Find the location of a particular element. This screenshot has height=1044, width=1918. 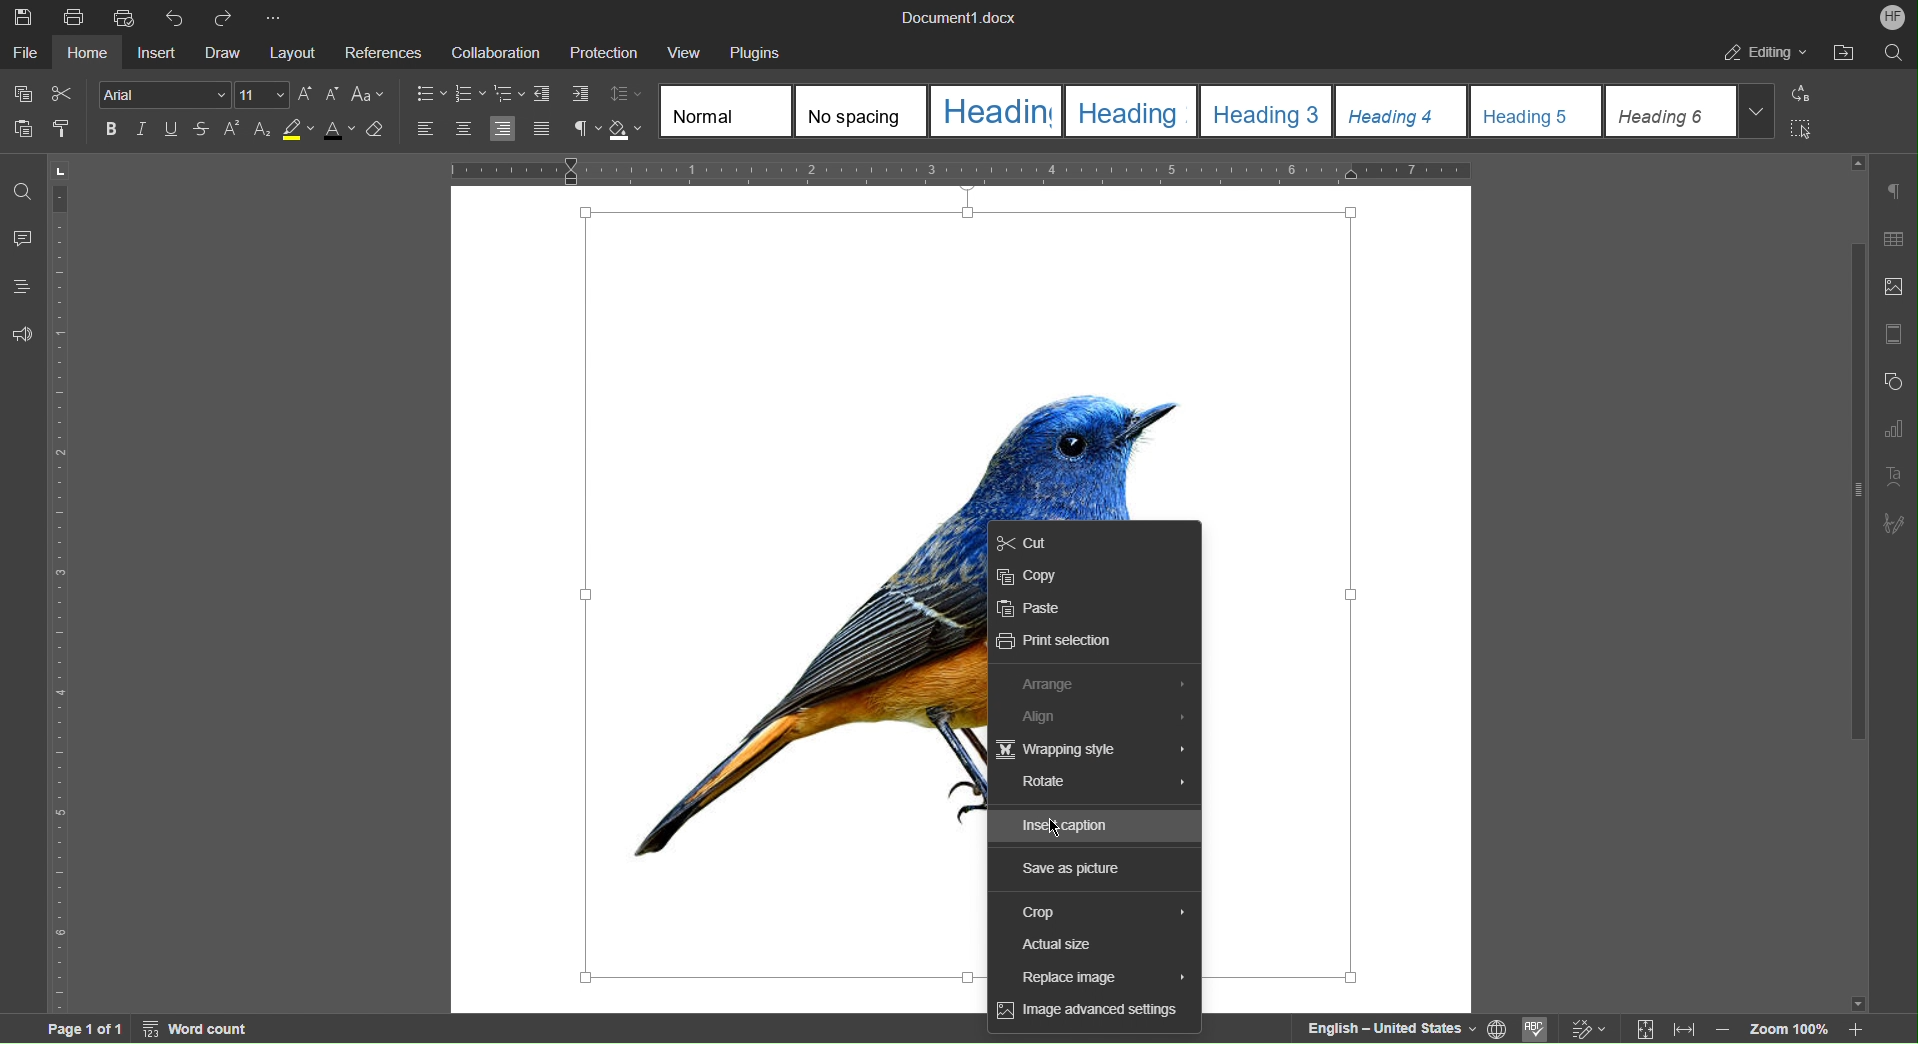

Align Right is located at coordinates (504, 130).